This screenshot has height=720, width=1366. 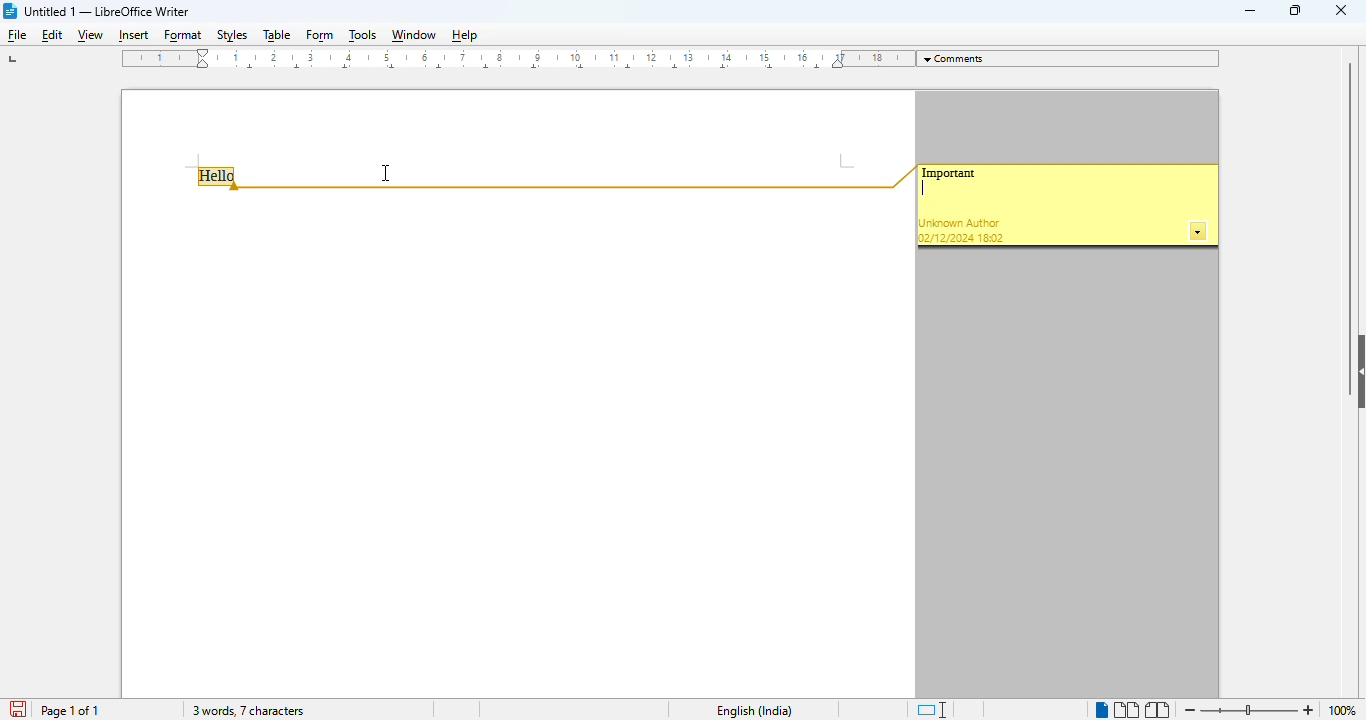 I want to click on close, so click(x=1341, y=9).